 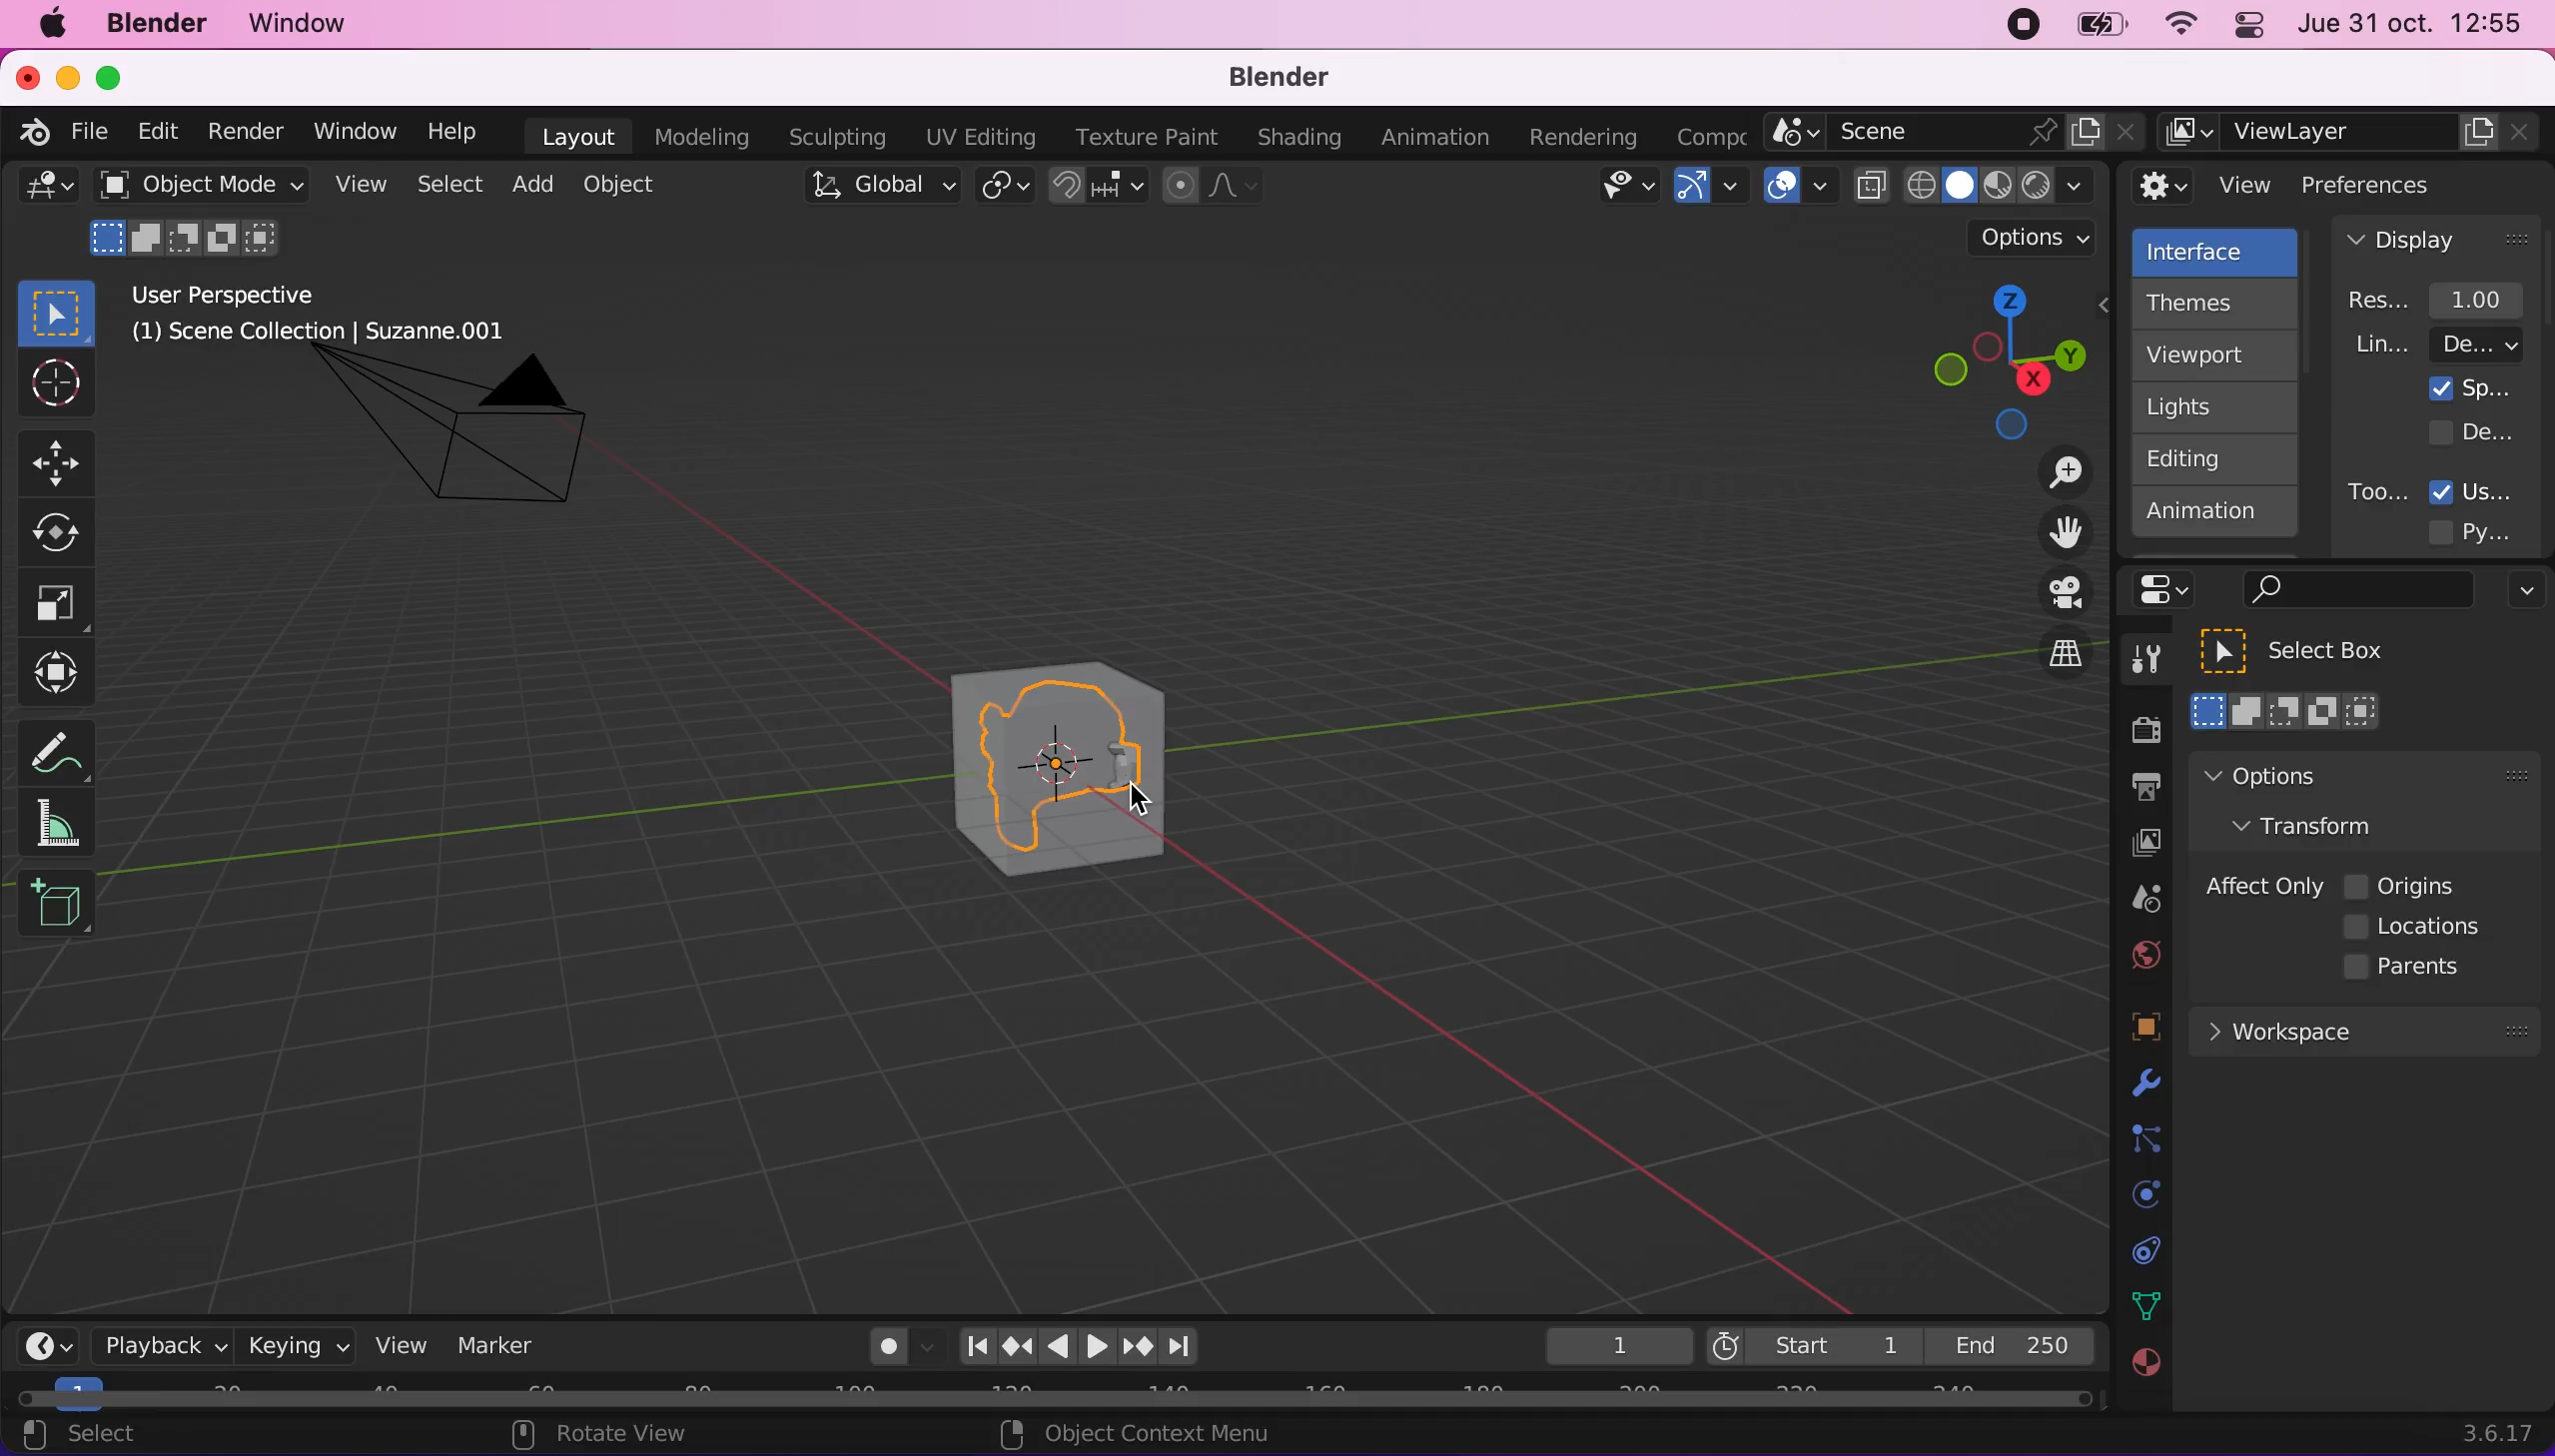 What do you see at coordinates (86, 132) in the screenshot?
I see `file` at bounding box center [86, 132].